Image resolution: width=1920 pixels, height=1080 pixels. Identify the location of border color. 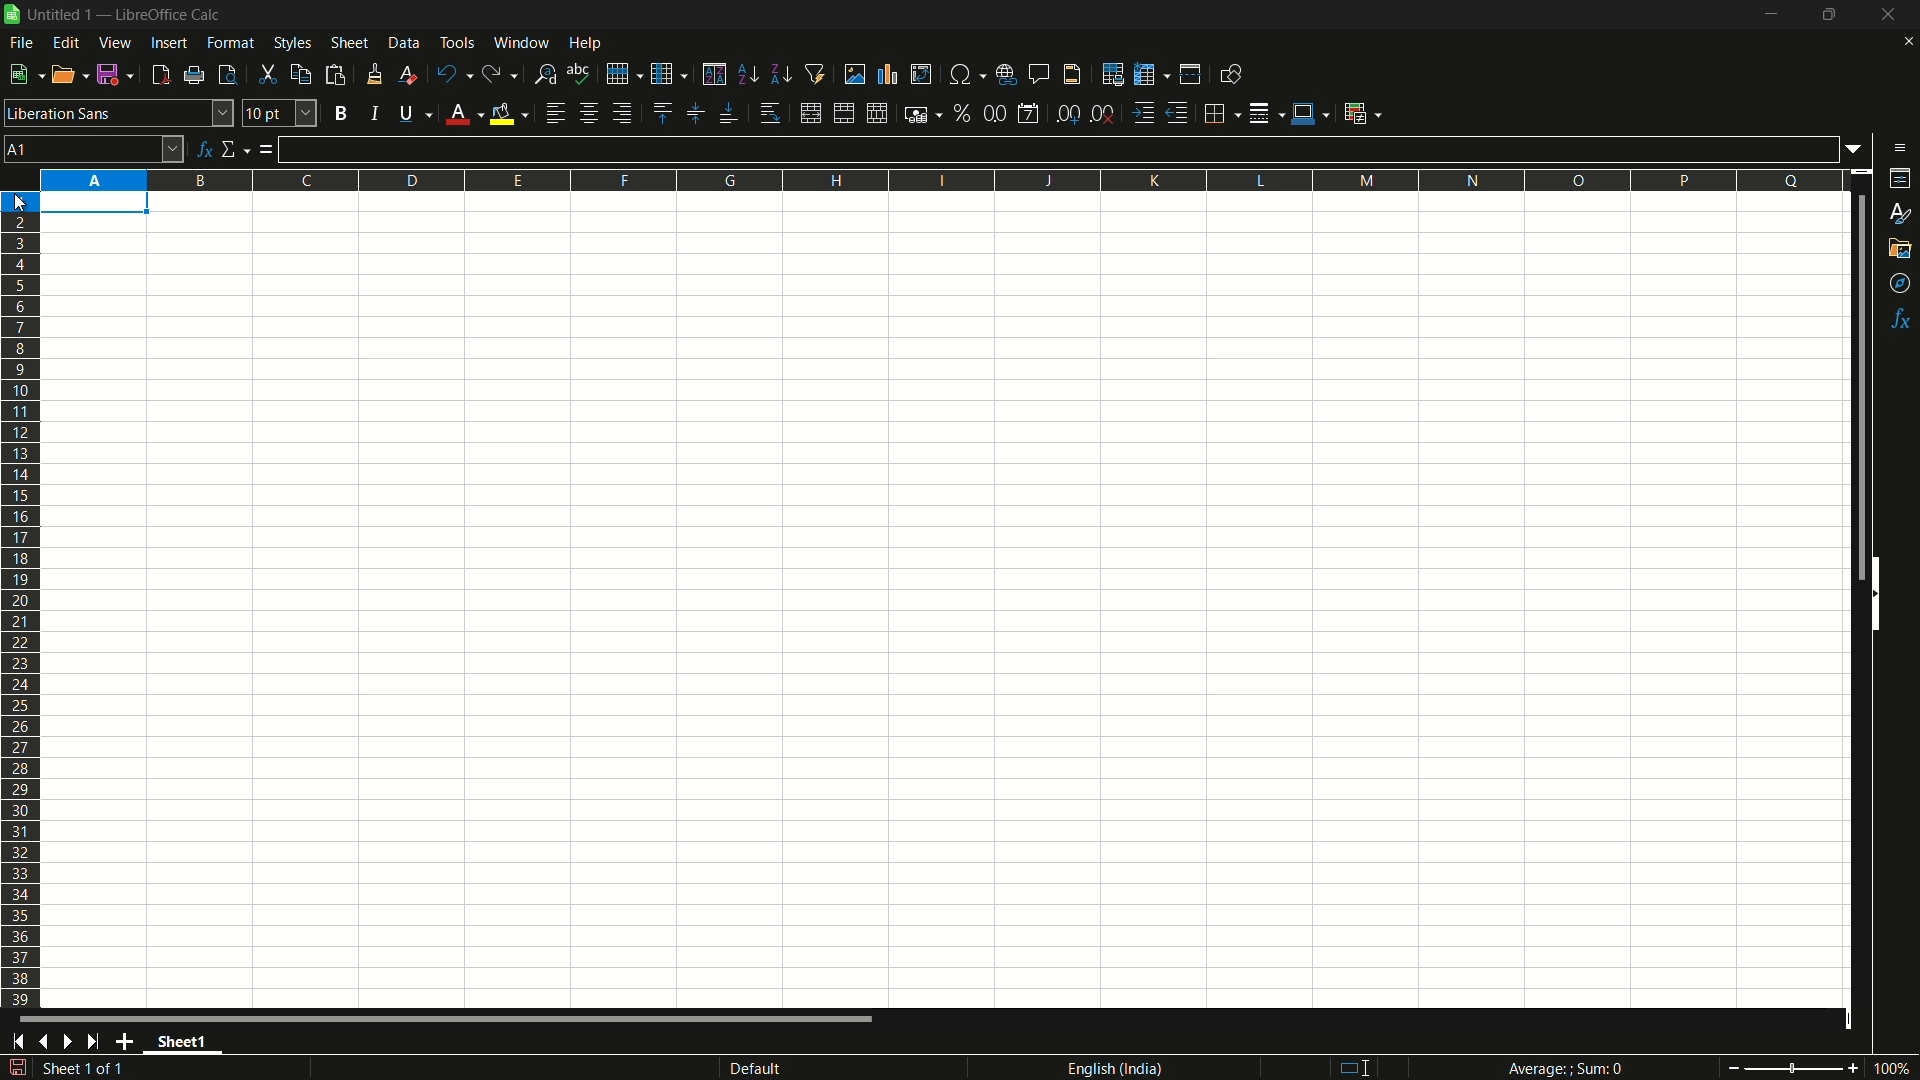
(1310, 110).